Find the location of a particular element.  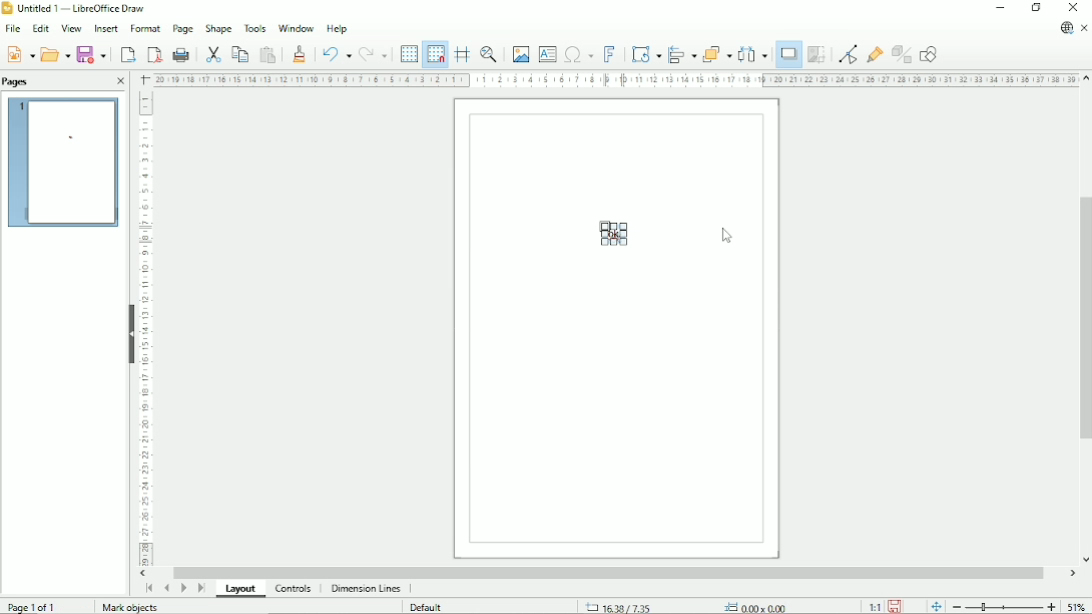

Vertical scroll button is located at coordinates (1084, 560).